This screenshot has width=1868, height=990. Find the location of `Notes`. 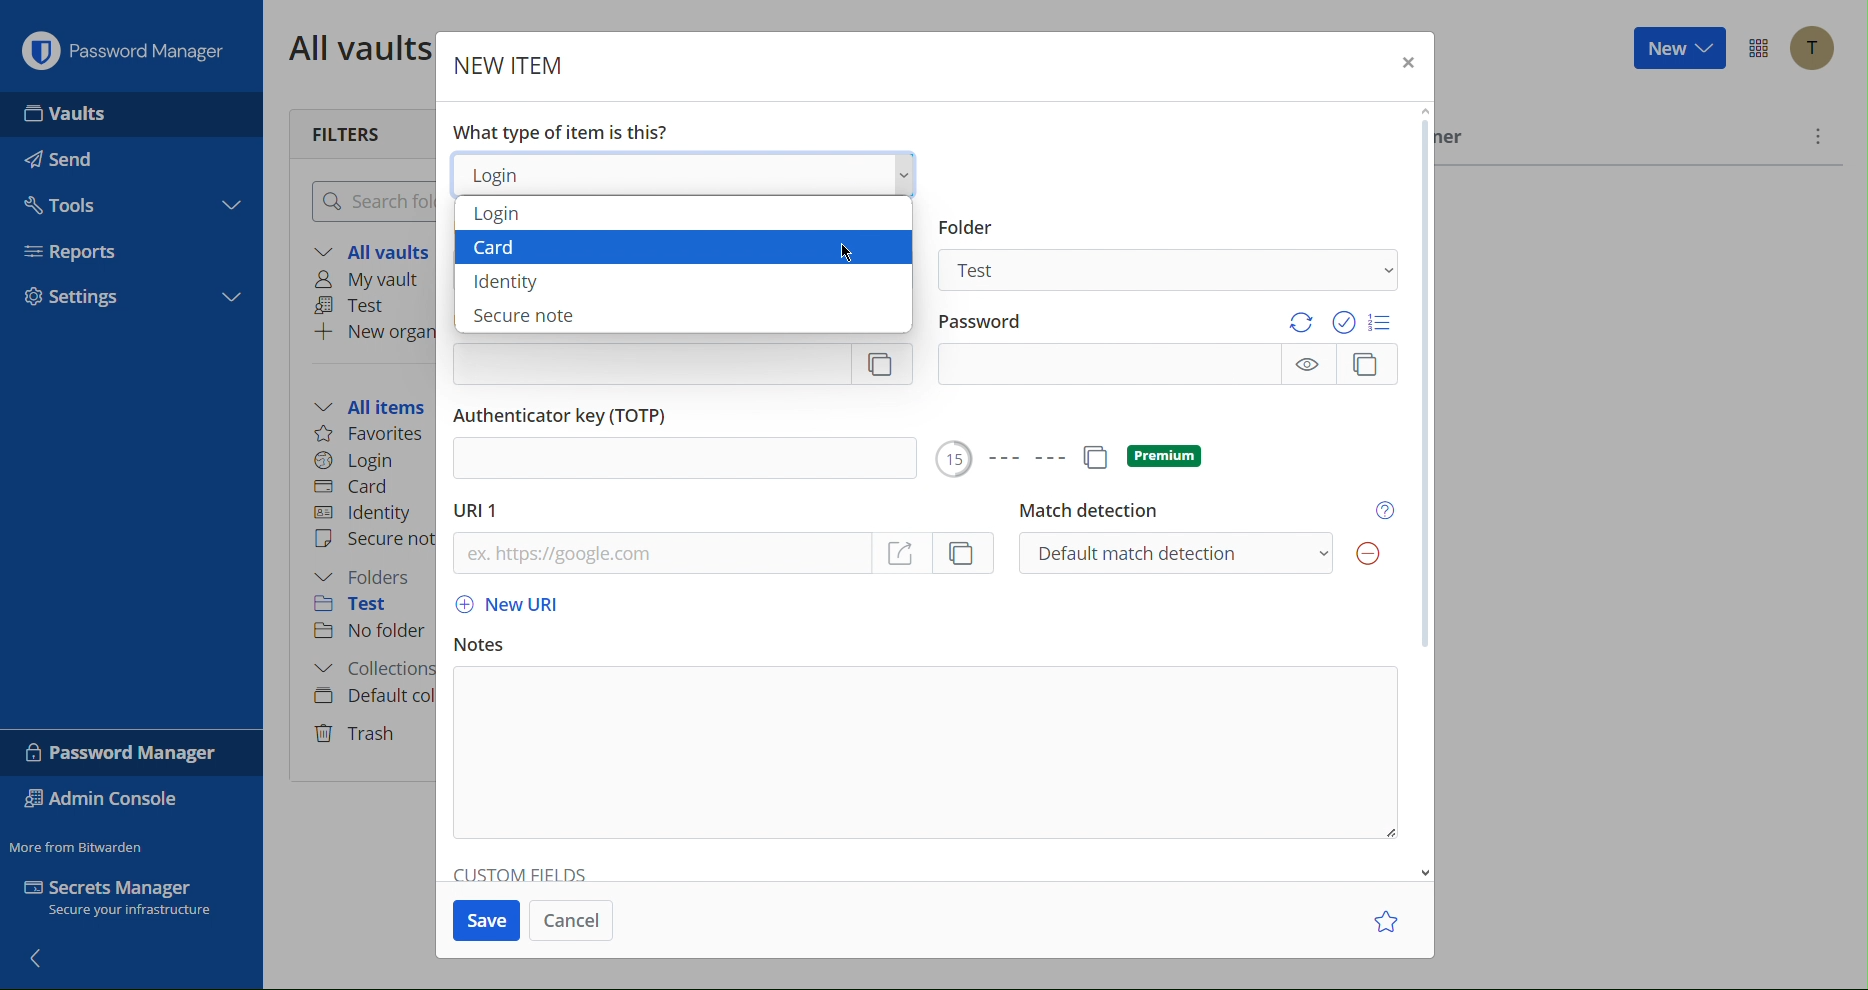

Notes is located at coordinates (486, 640).